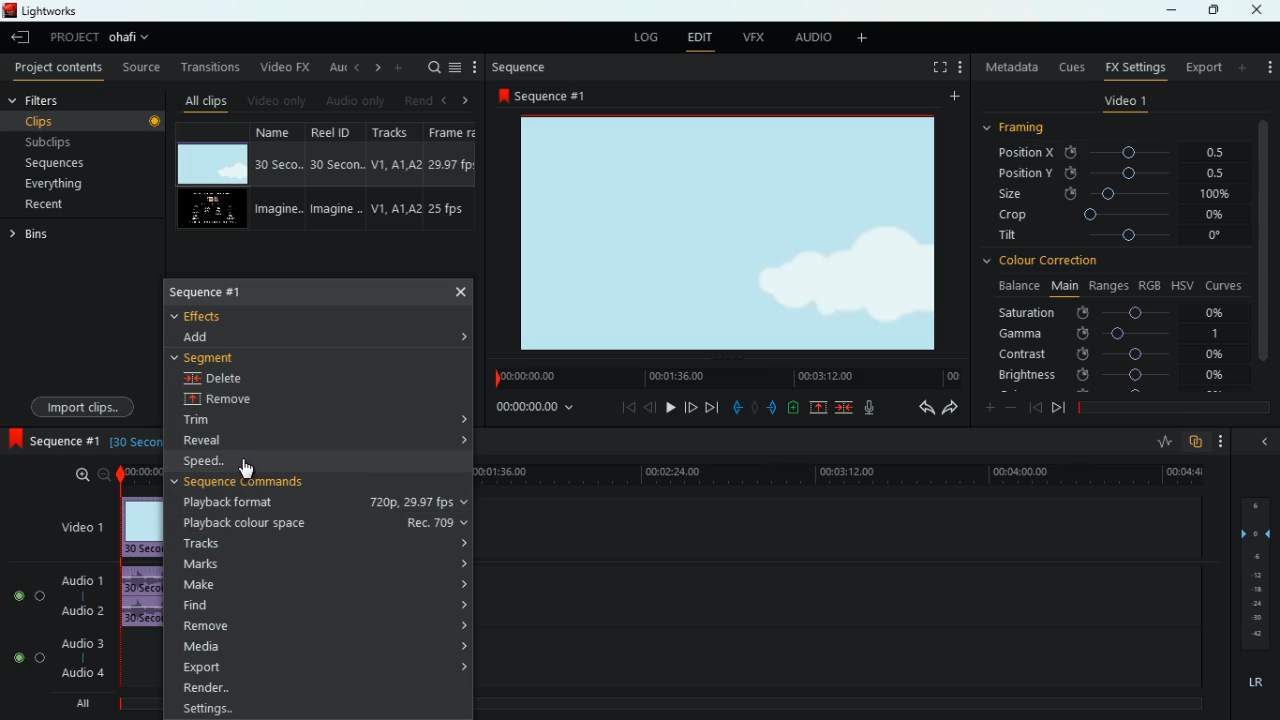 The width and height of the screenshot is (1280, 720). I want to click on video only, so click(275, 99).